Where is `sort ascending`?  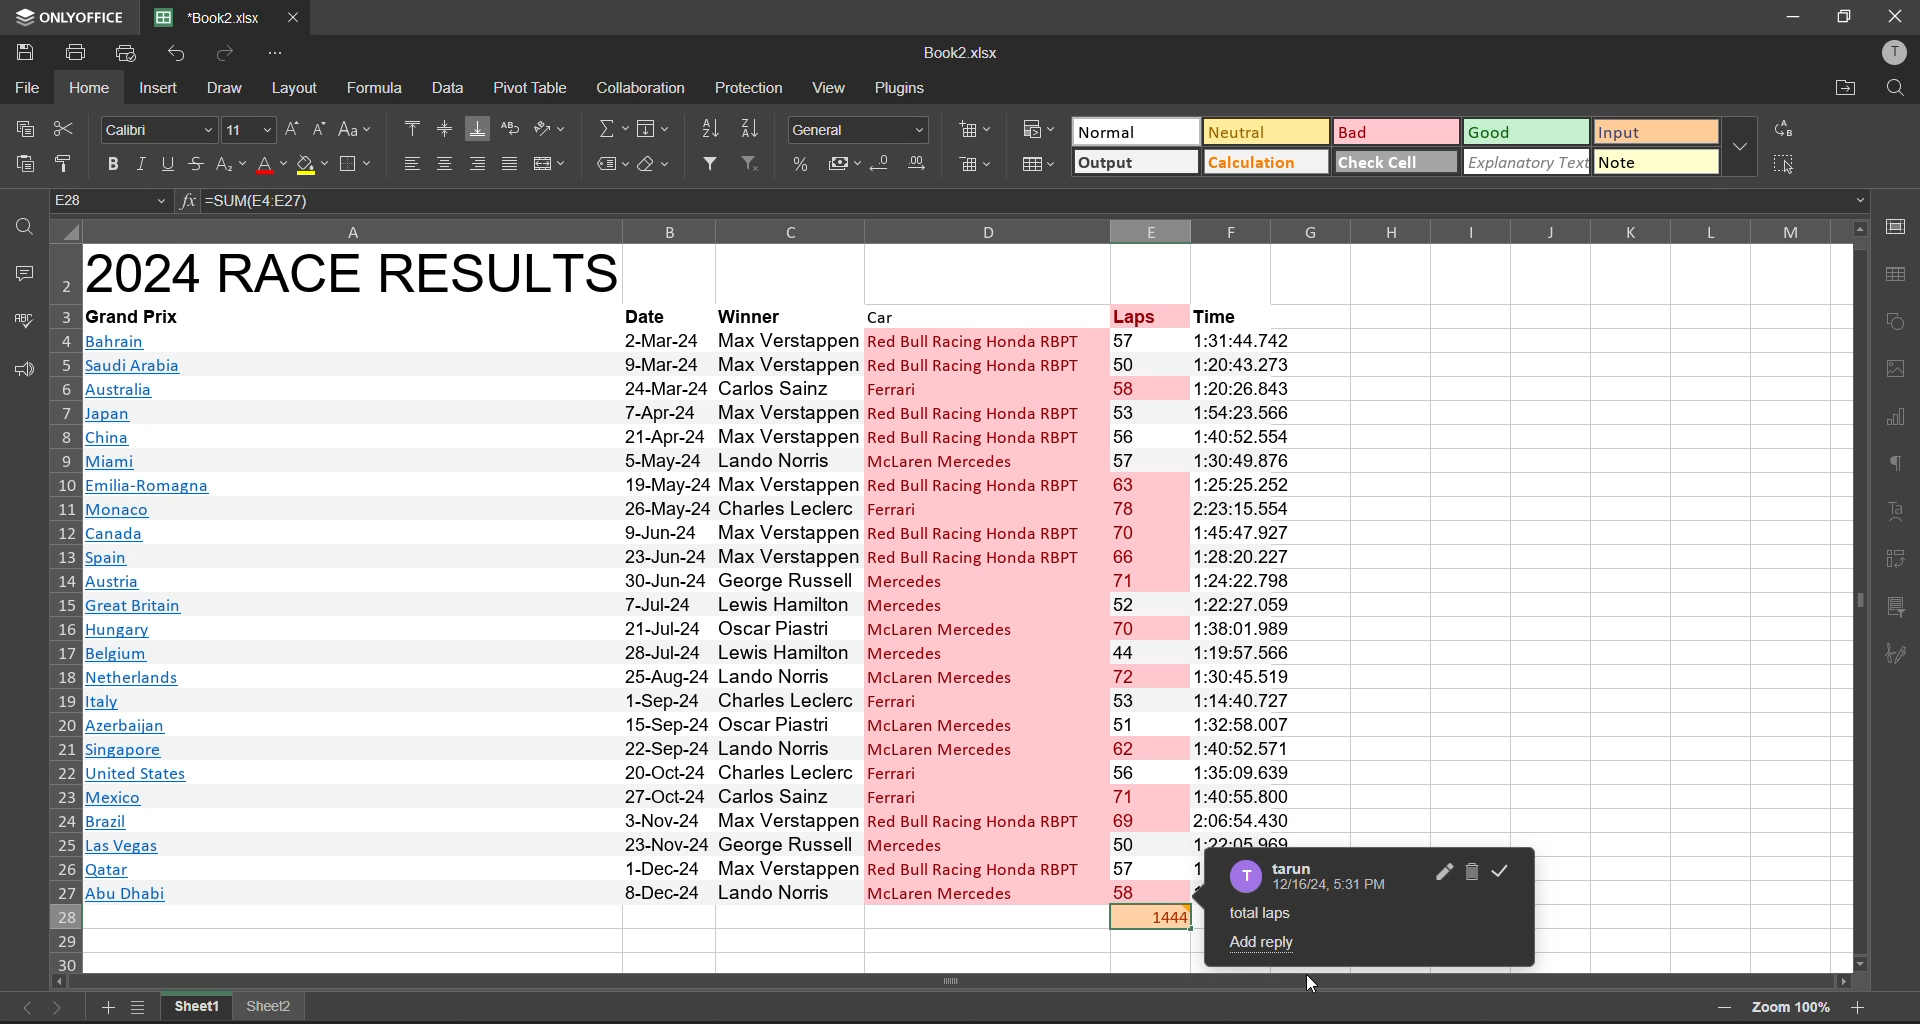 sort ascending is located at coordinates (713, 129).